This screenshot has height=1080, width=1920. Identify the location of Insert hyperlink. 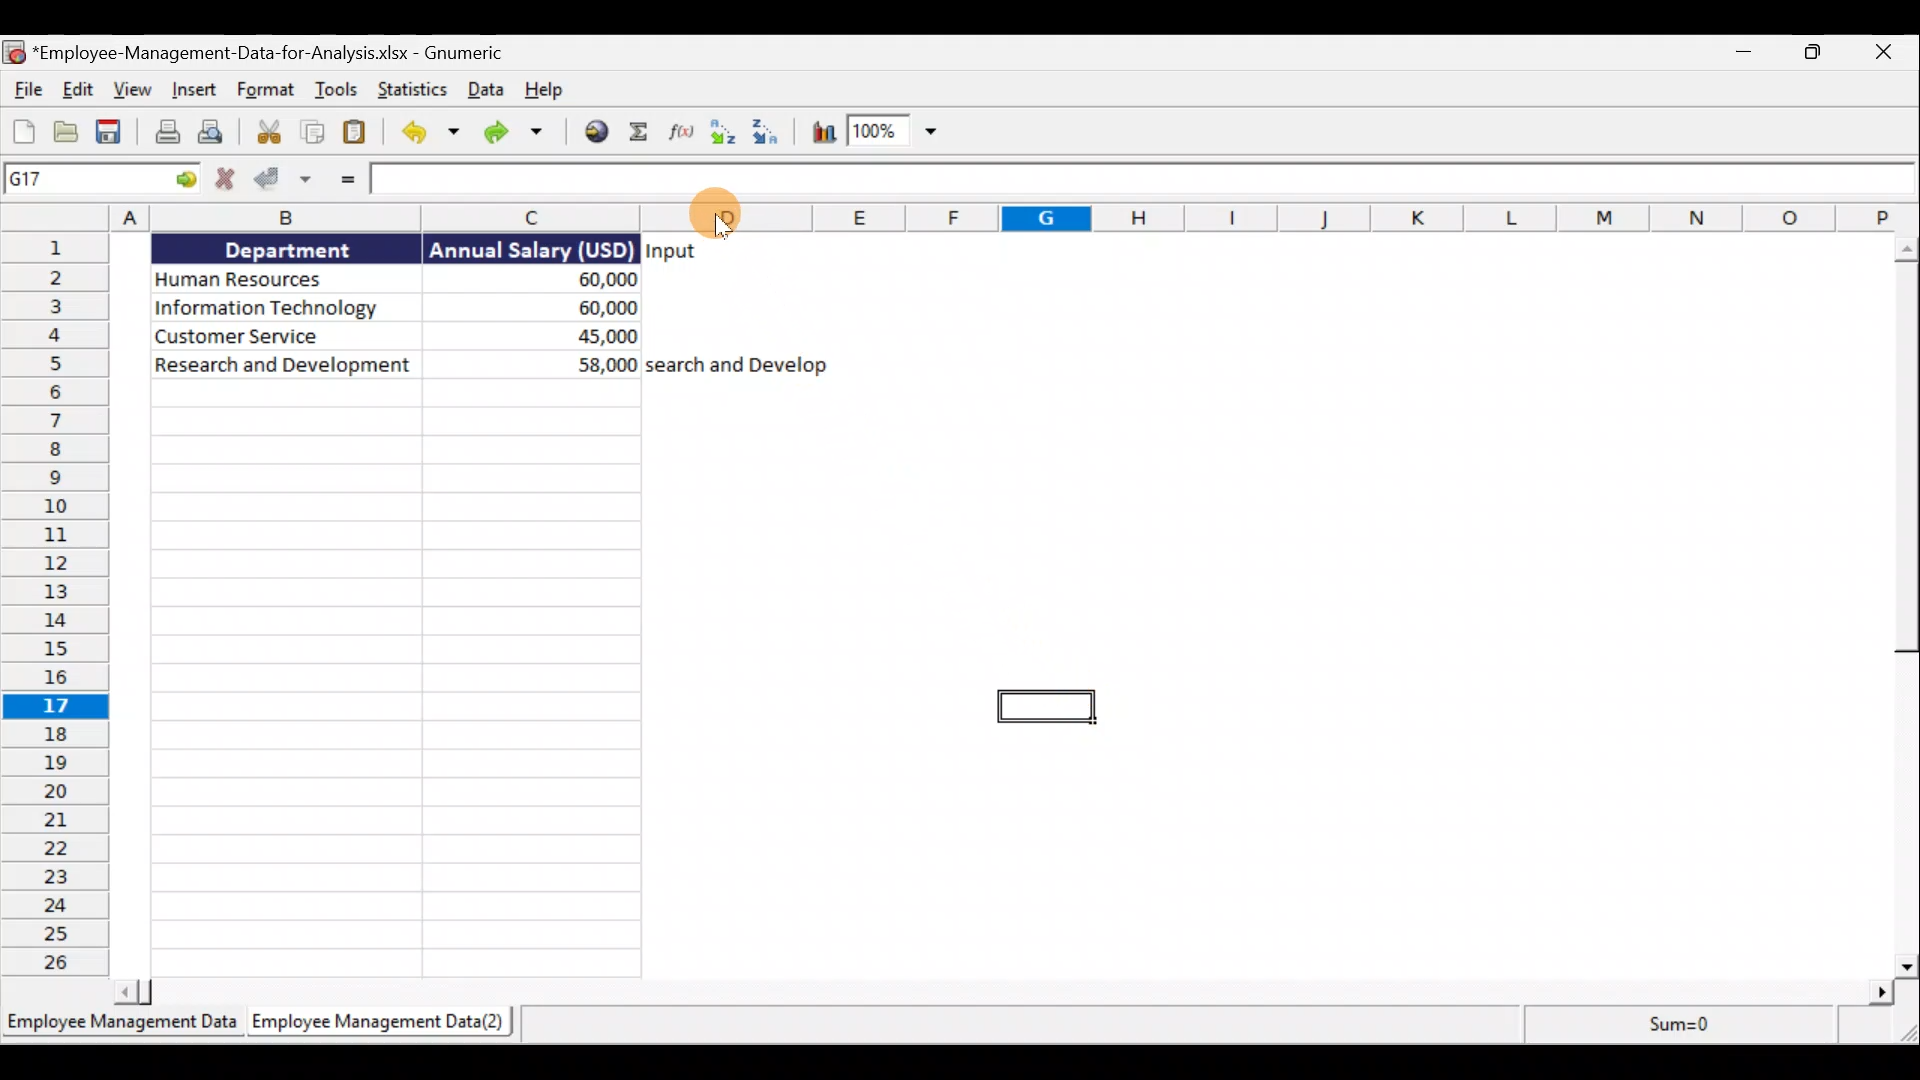
(593, 132).